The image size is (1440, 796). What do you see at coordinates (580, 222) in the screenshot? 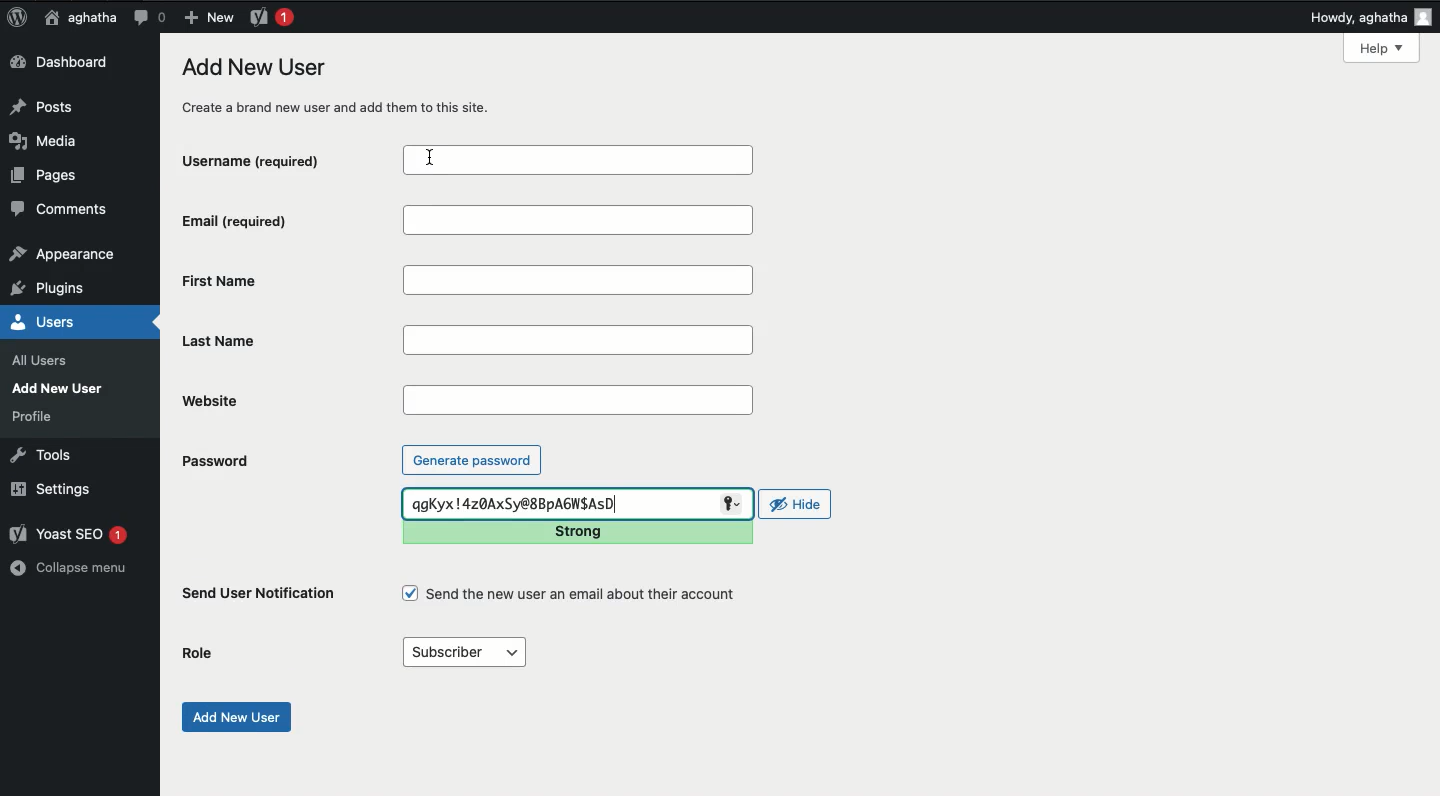
I see `Email` at bounding box center [580, 222].